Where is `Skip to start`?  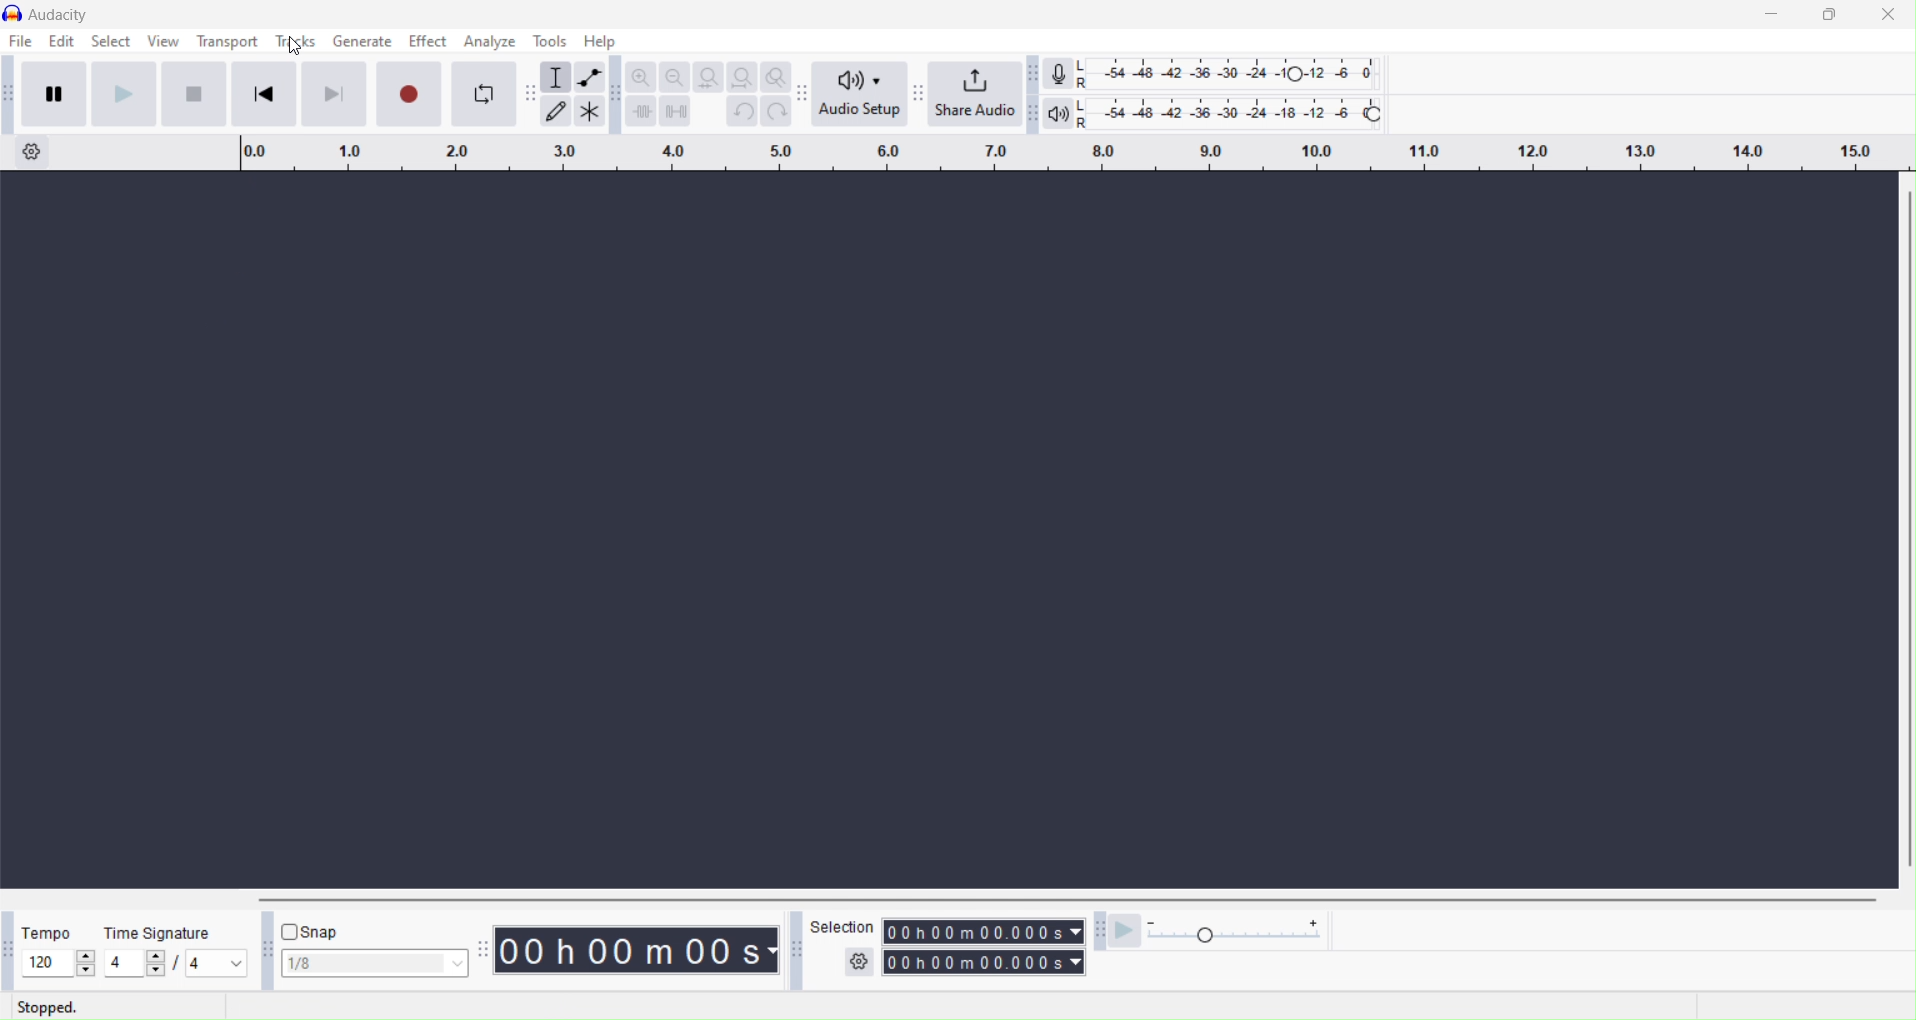 Skip to start is located at coordinates (194, 94).